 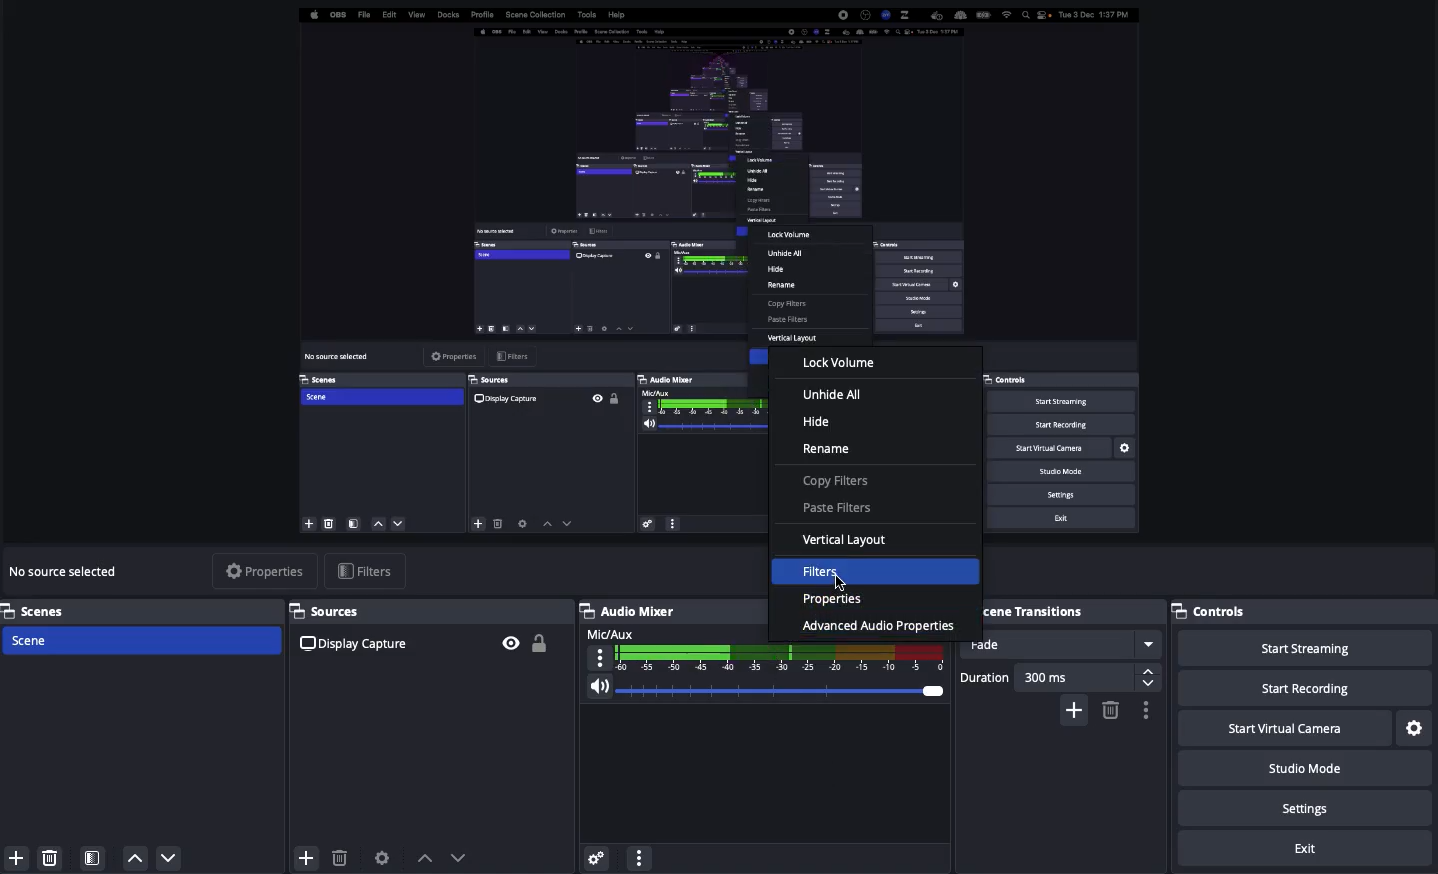 What do you see at coordinates (1305, 690) in the screenshot?
I see `Start recording` at bounding box center [1305, 690].